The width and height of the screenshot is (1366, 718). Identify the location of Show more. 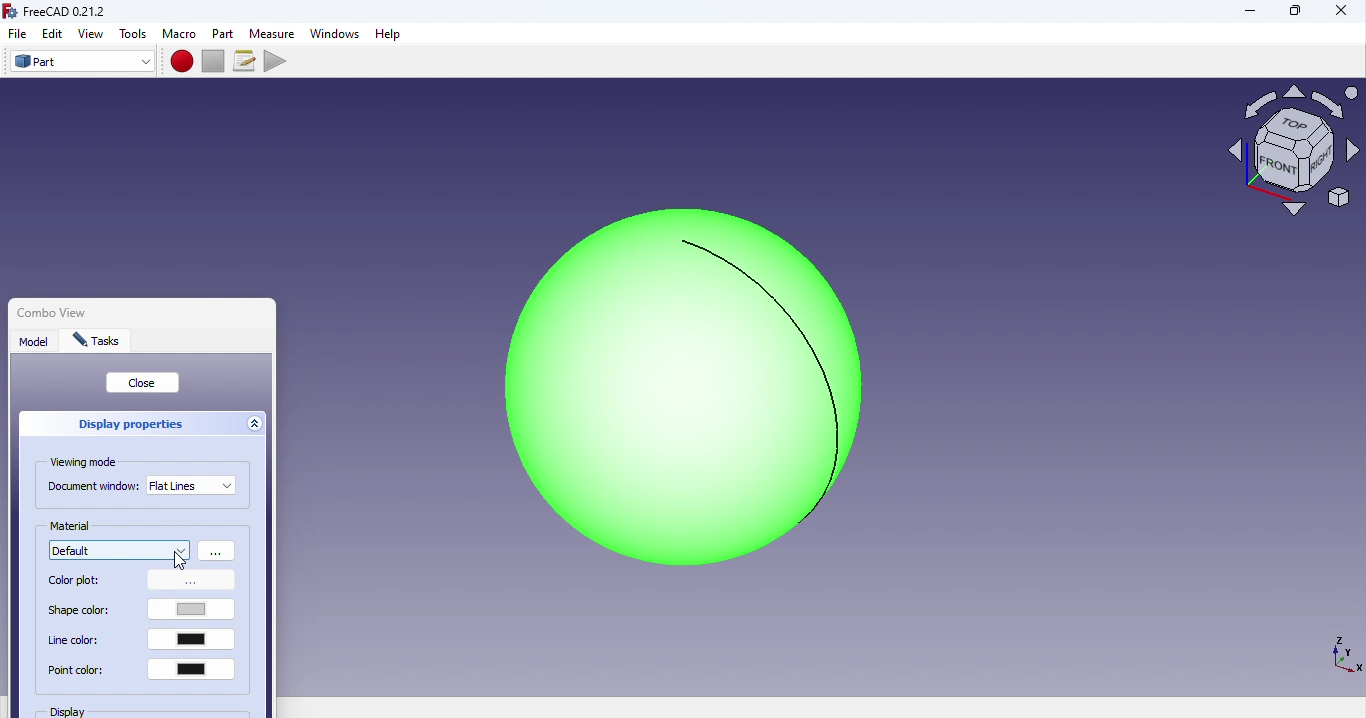
(218, 551).